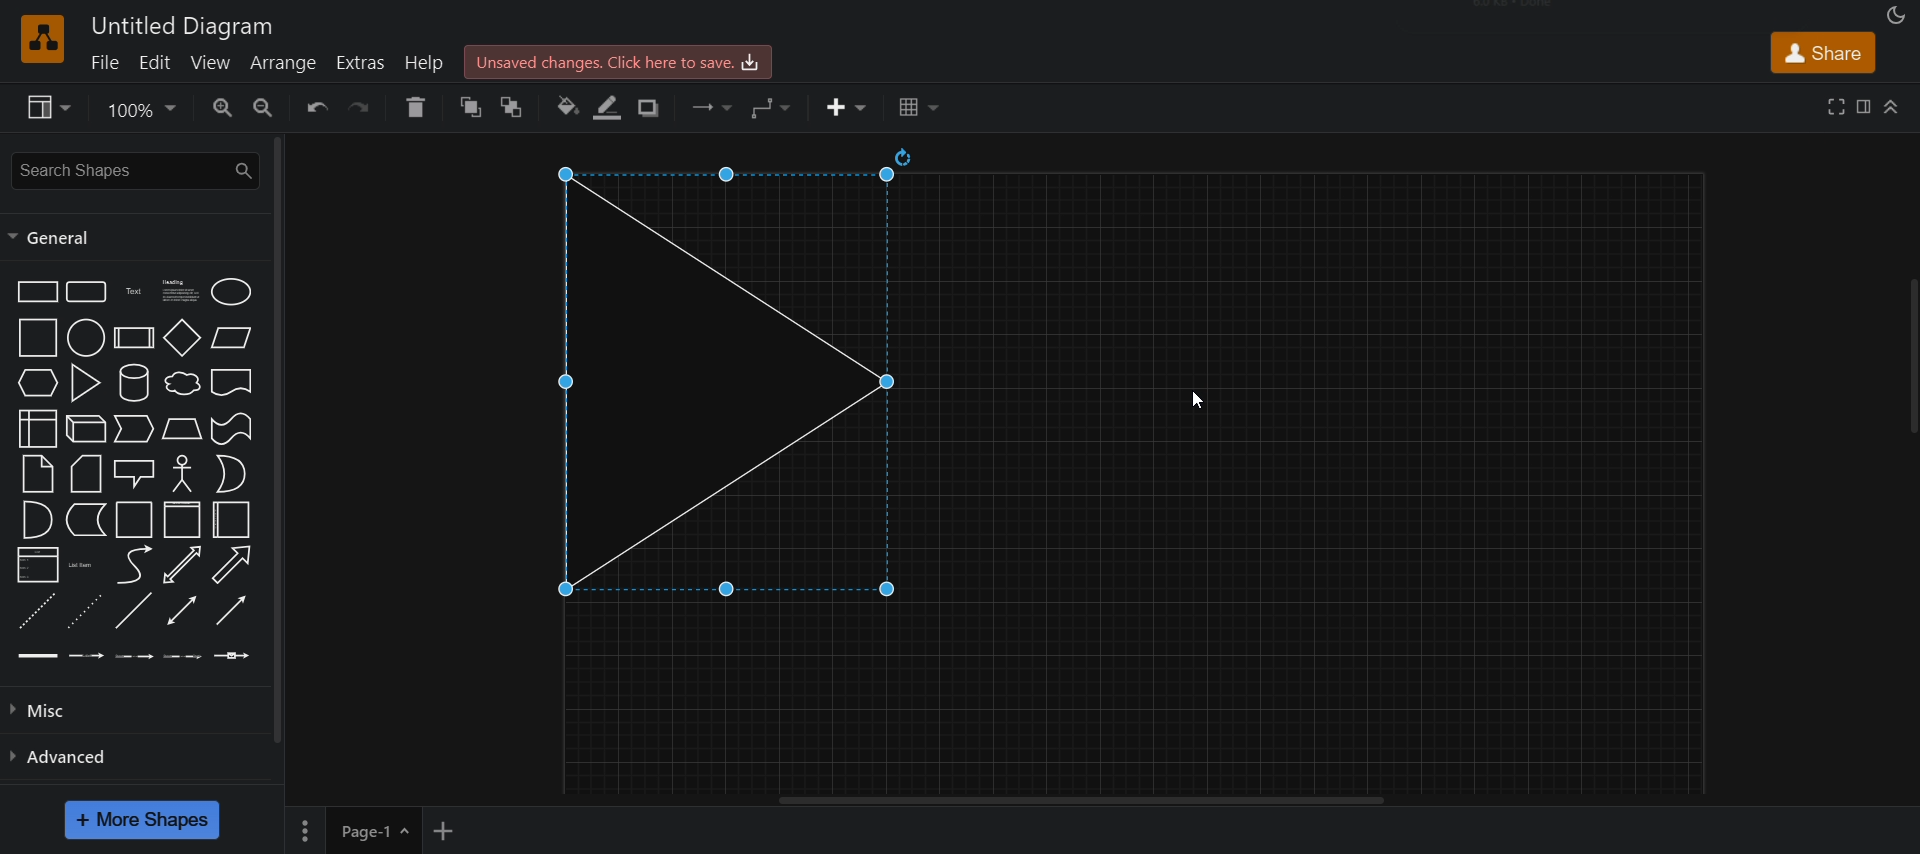 The image size is (1920, 854). I want to click on list item, so click(81, 565).